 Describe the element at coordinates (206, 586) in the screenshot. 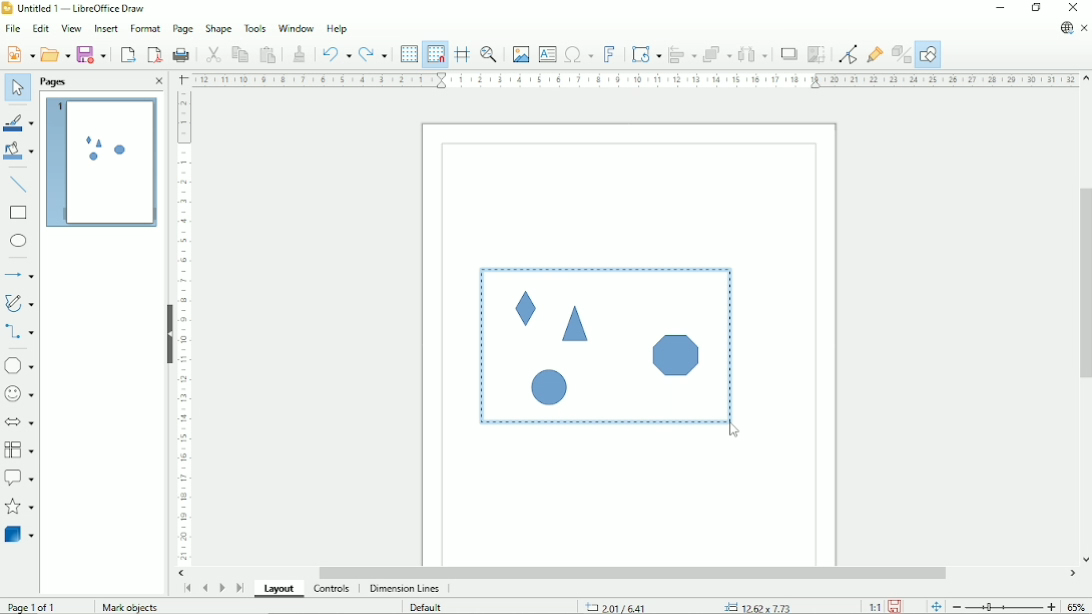

I see `Scroll to previous page` at that location.